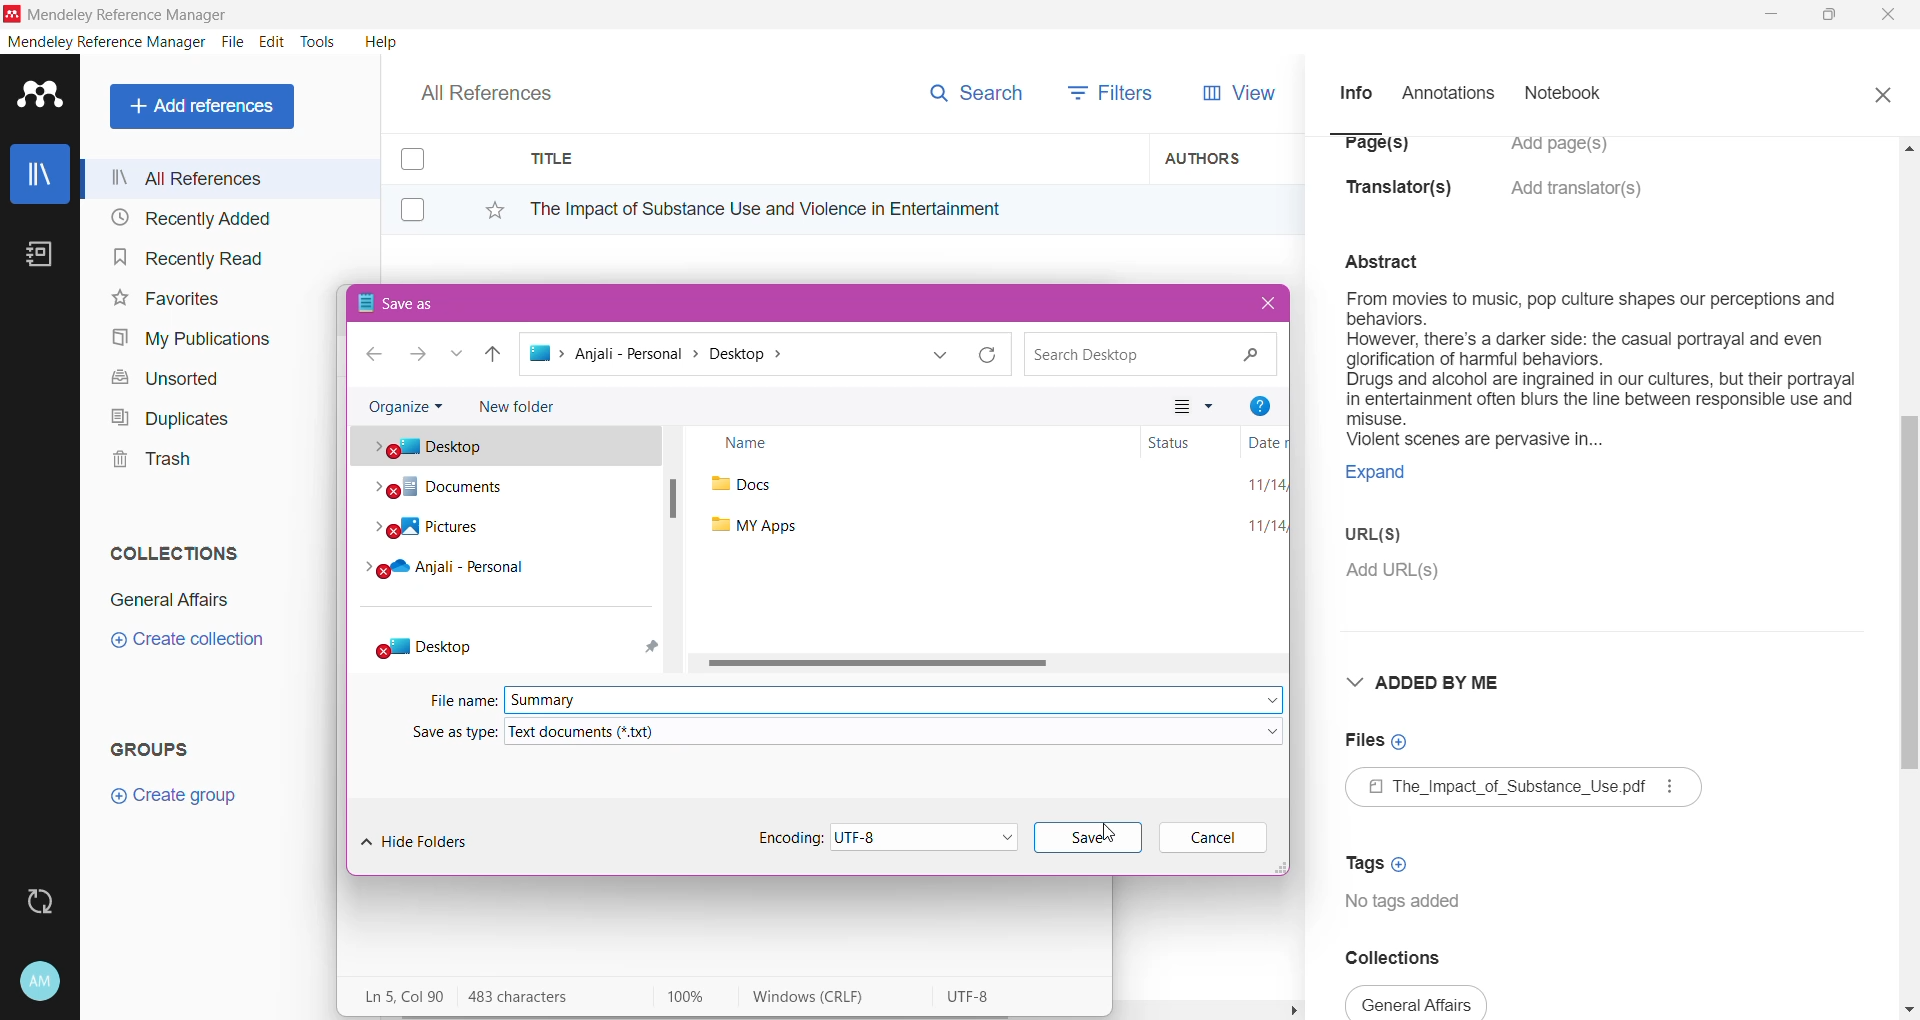 This screenshot has height=1020, width=1920. I want to click on Notes, so click(44, 256).